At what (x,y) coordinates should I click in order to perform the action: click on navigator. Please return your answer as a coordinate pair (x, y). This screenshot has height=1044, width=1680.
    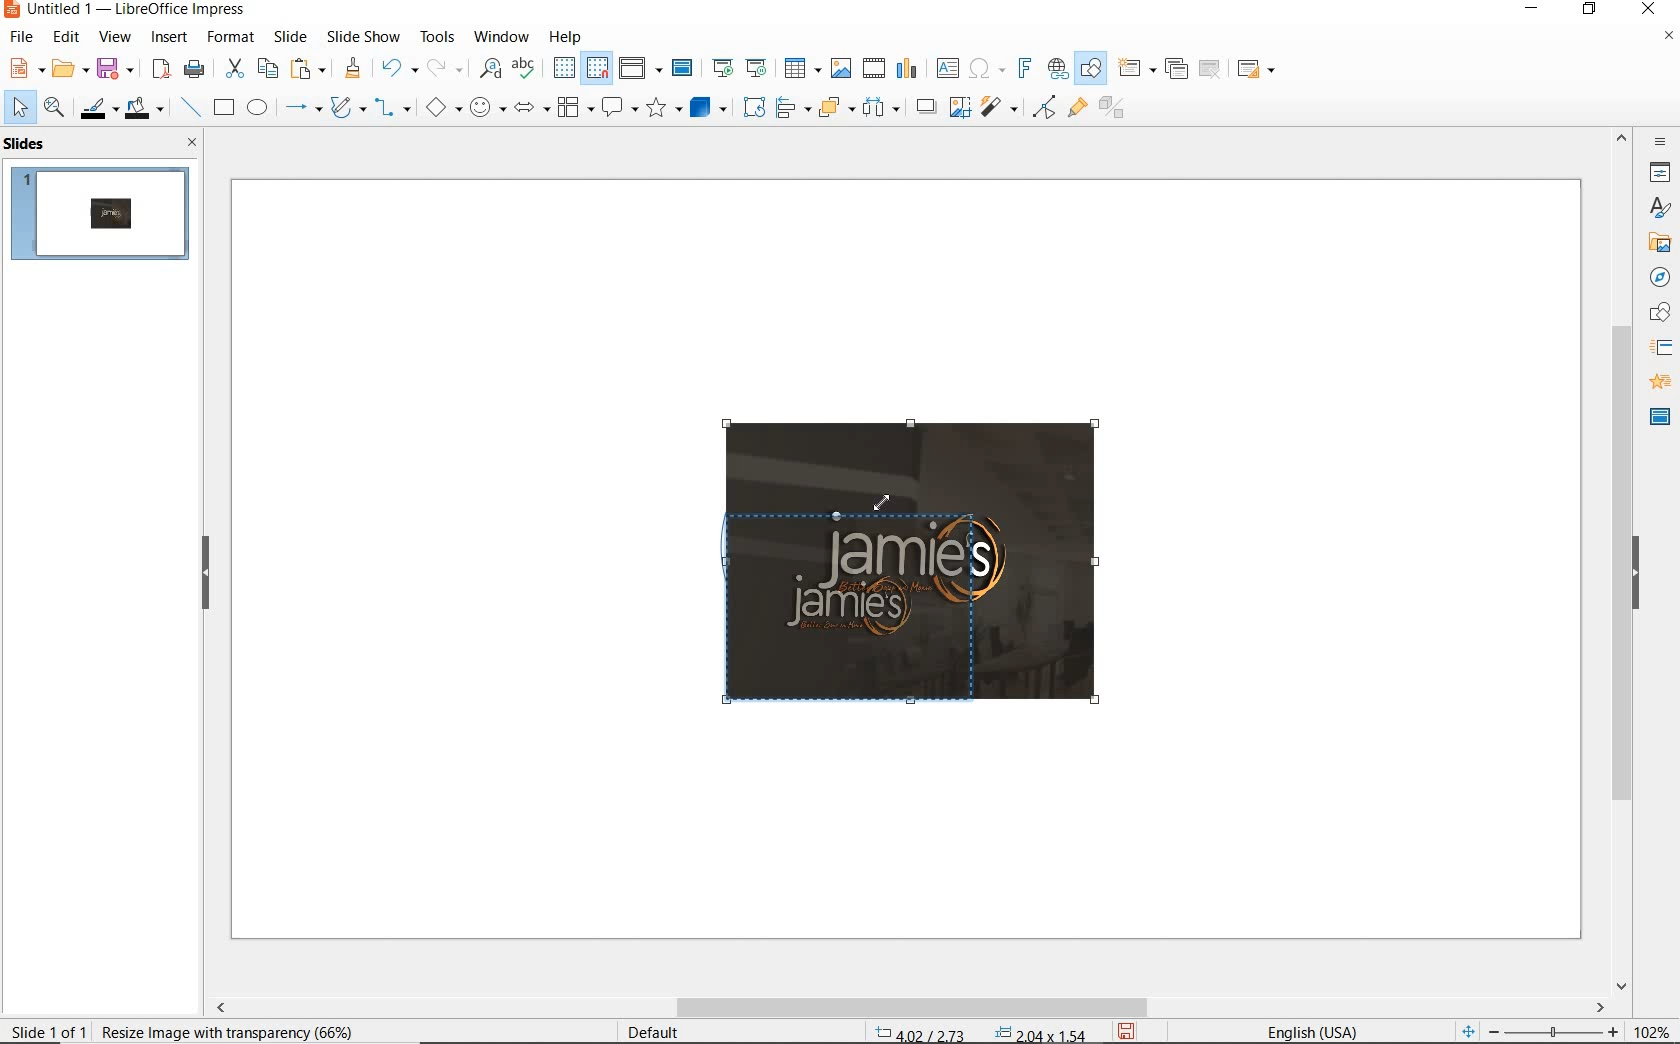
    Looking at the image, I should click on (1658, 276).